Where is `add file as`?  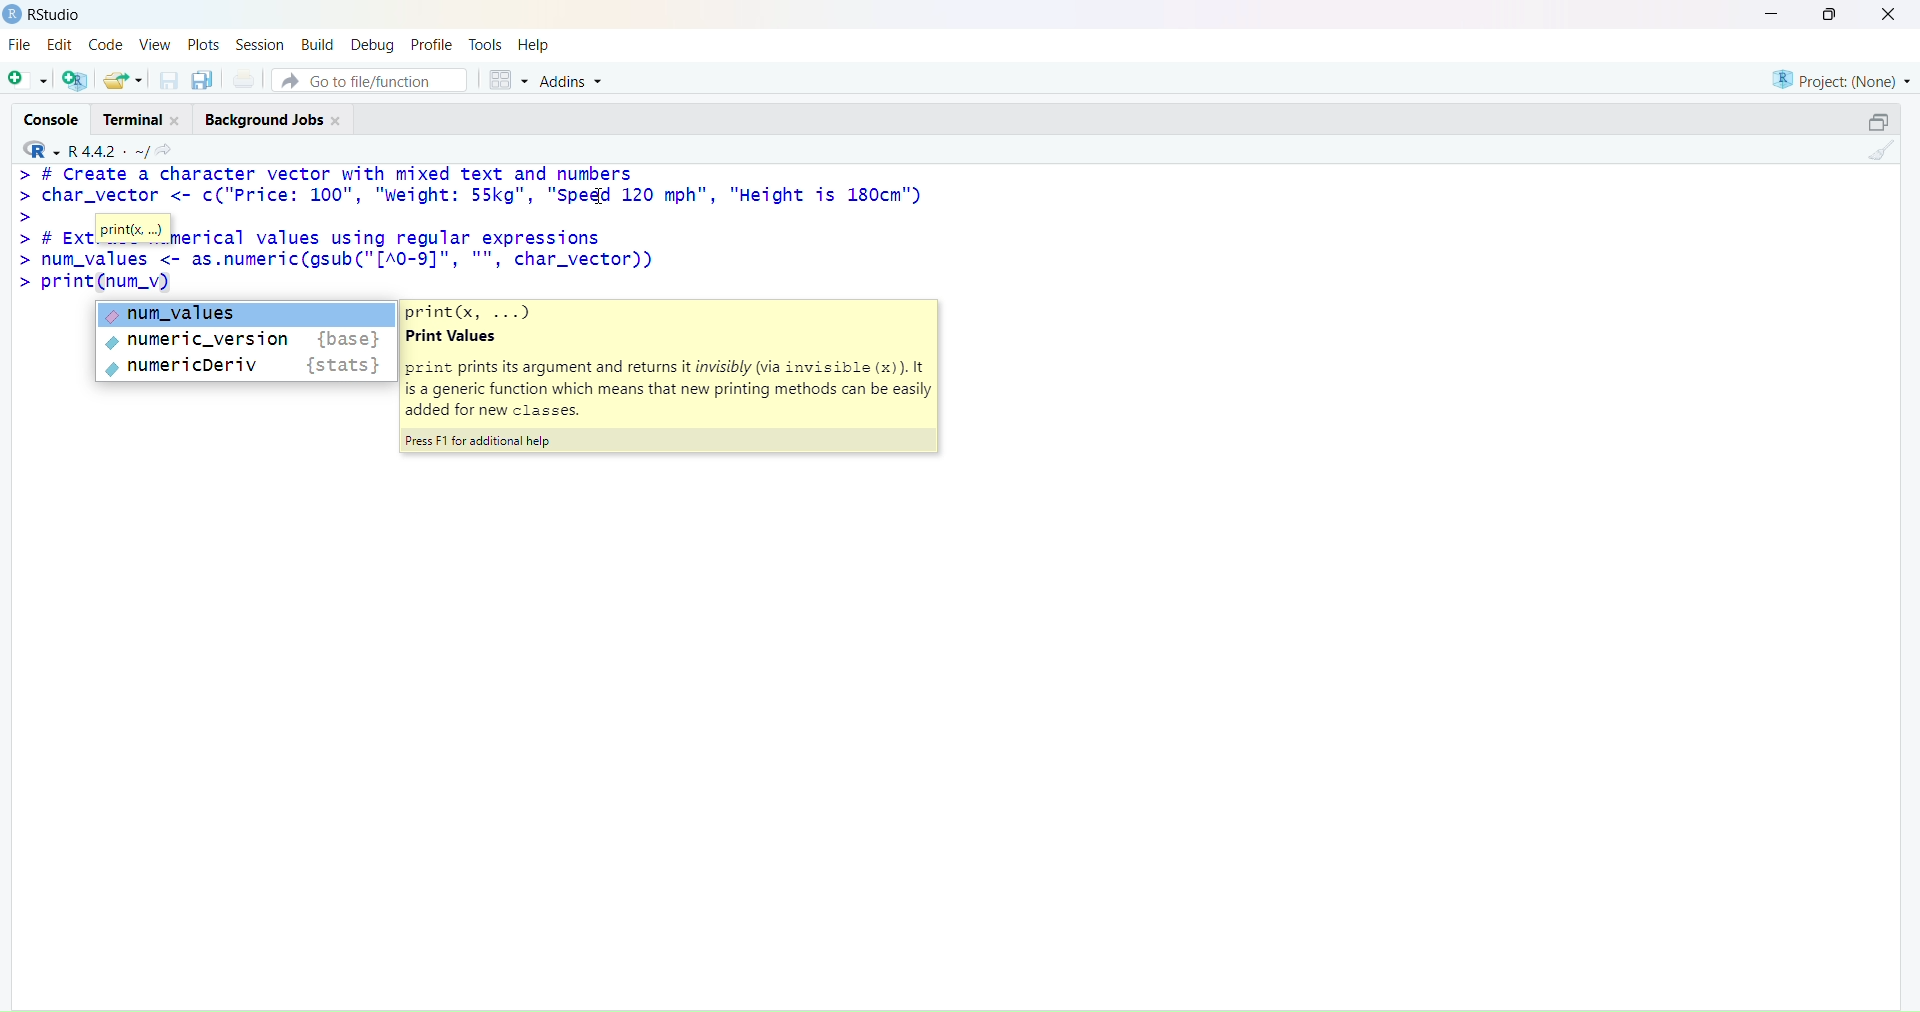 add file as is located at coordinates (28, 81).